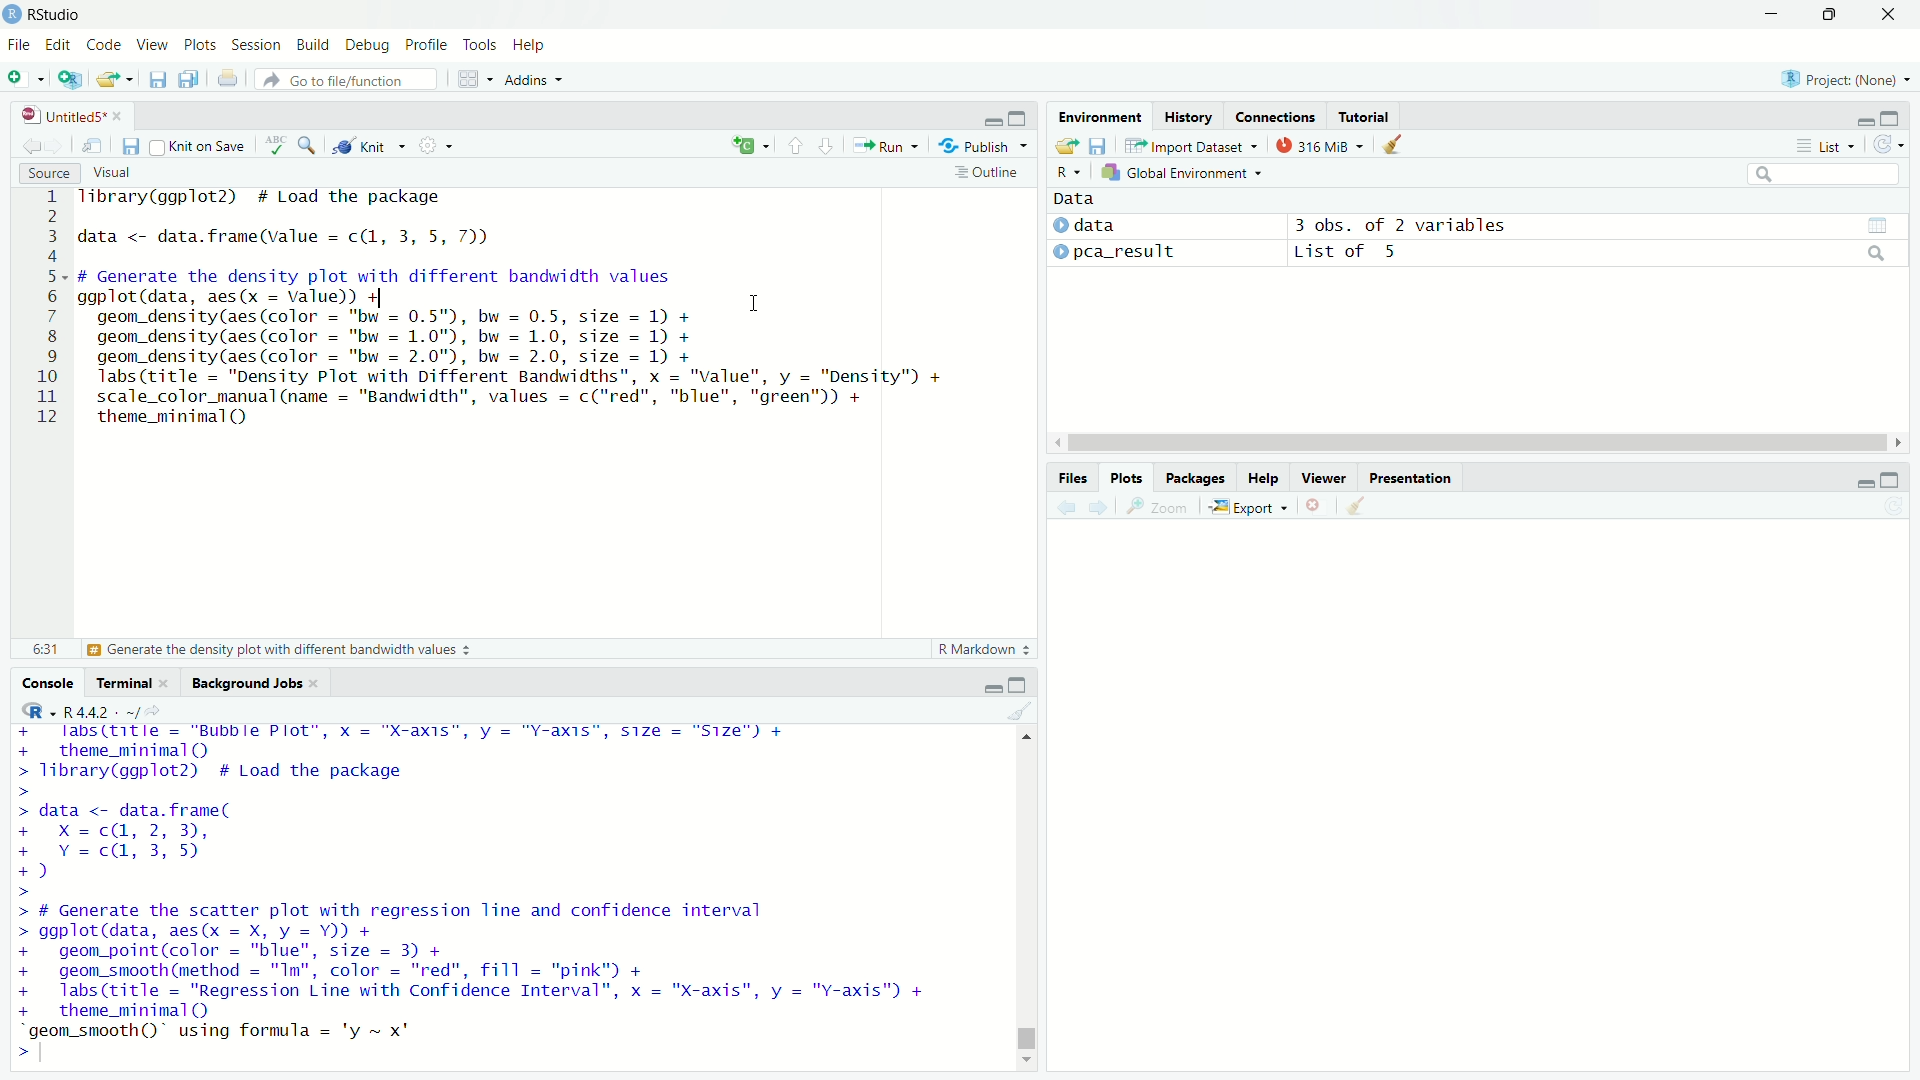 This screenshot has height=1080, width=1920. Describe the element at coordinates (1059, 225) in the screenshot. I see `expand/collapse` at that location.